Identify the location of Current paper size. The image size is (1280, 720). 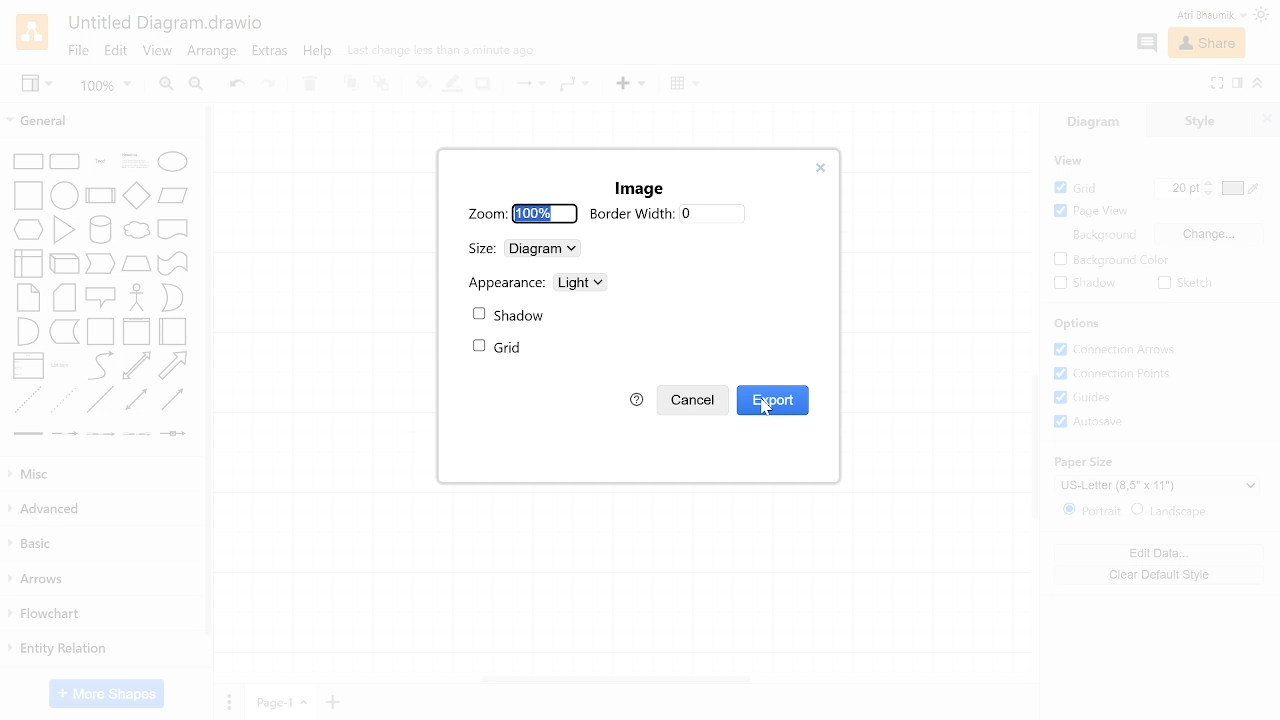
(1160, 485).